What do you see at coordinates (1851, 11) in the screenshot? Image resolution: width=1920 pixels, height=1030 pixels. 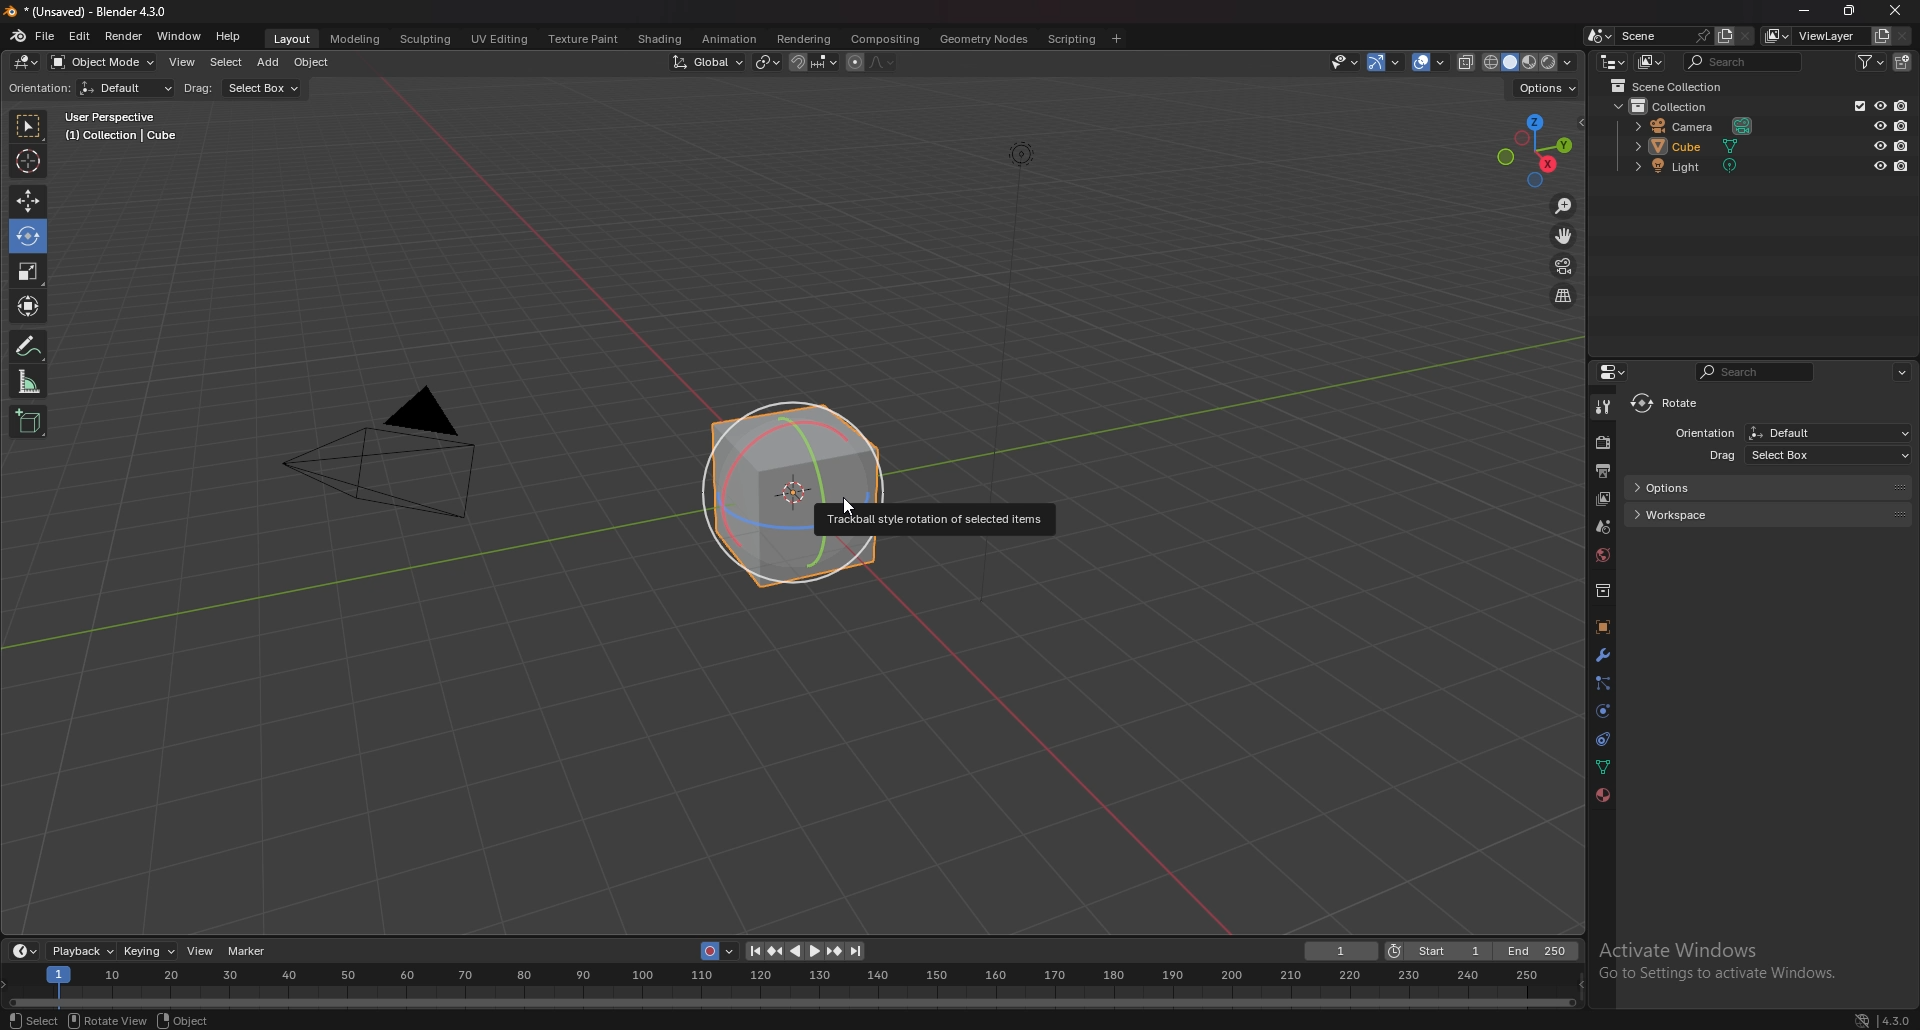 I see `Maximize` at bounding box center [1851, 11].